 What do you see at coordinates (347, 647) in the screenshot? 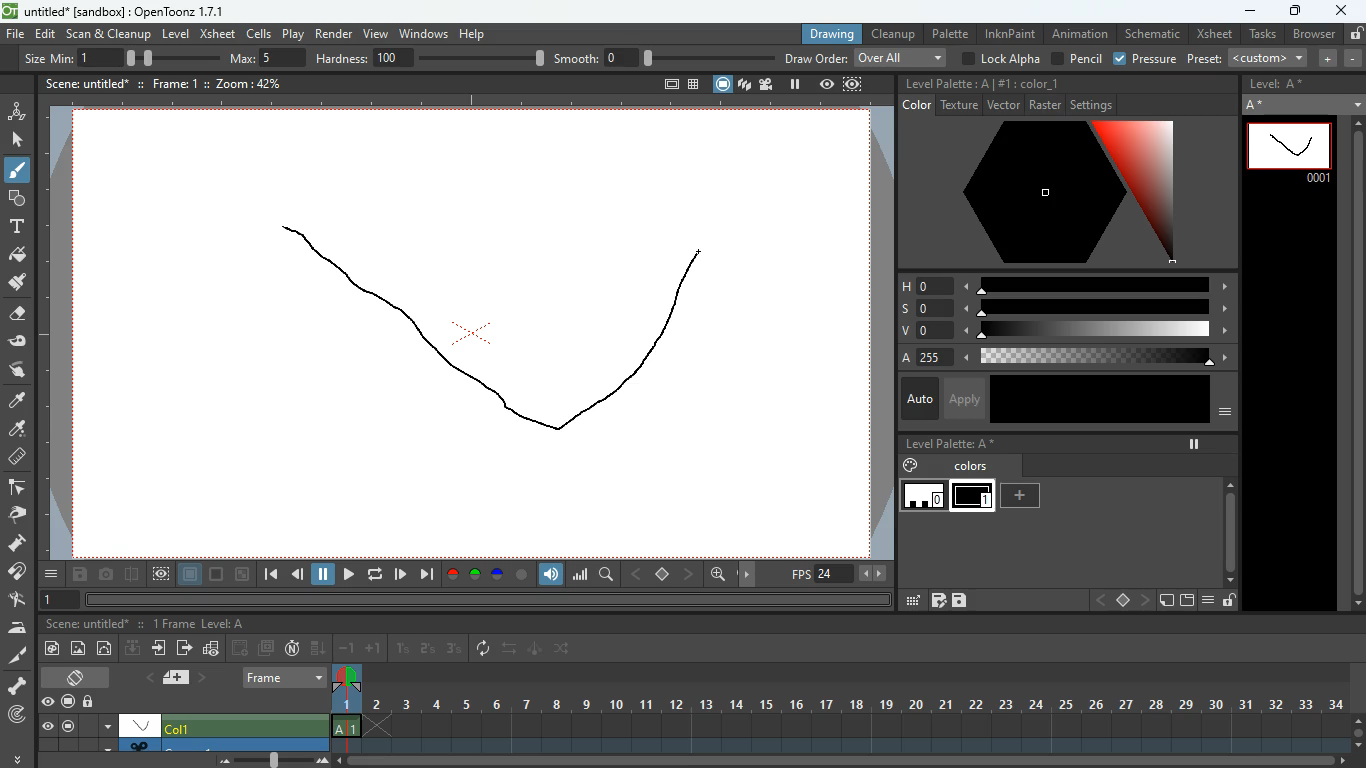
I see `-1` at bounding box center [347, 647].